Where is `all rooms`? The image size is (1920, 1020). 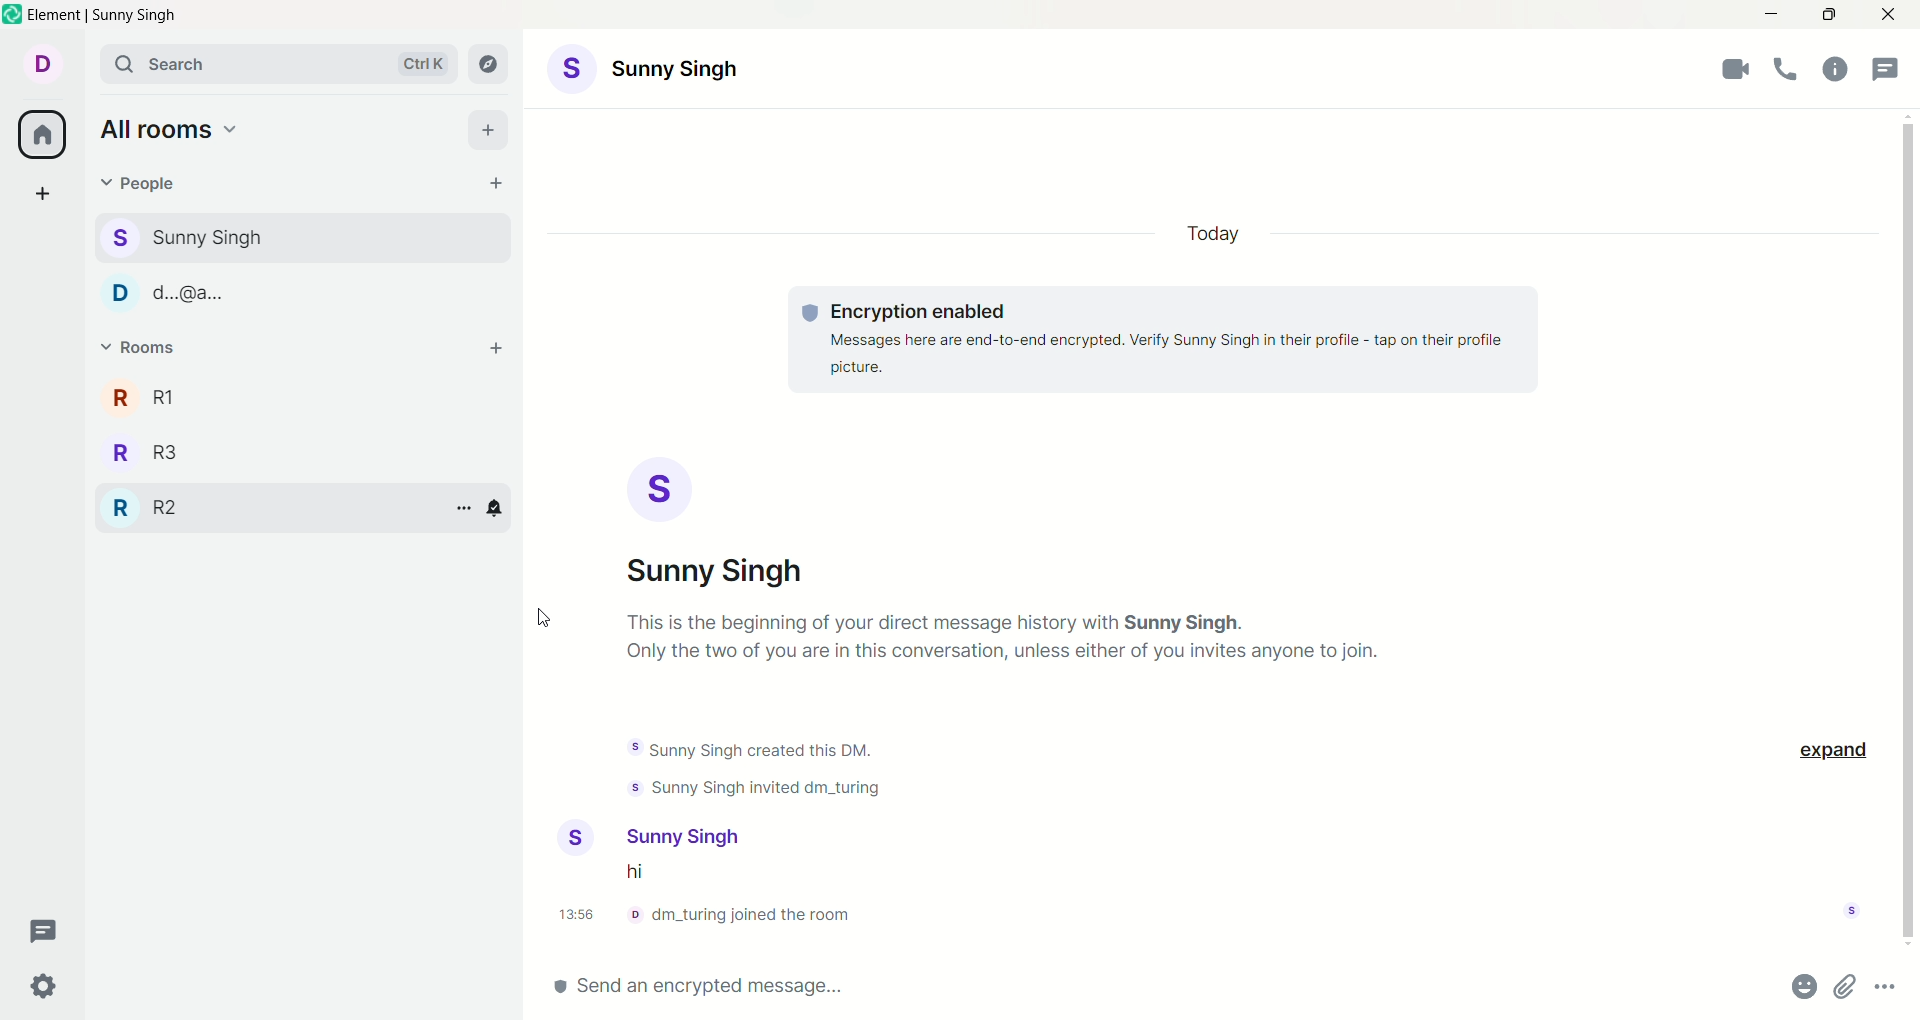 all rooms is located at coordinates (171, 127).